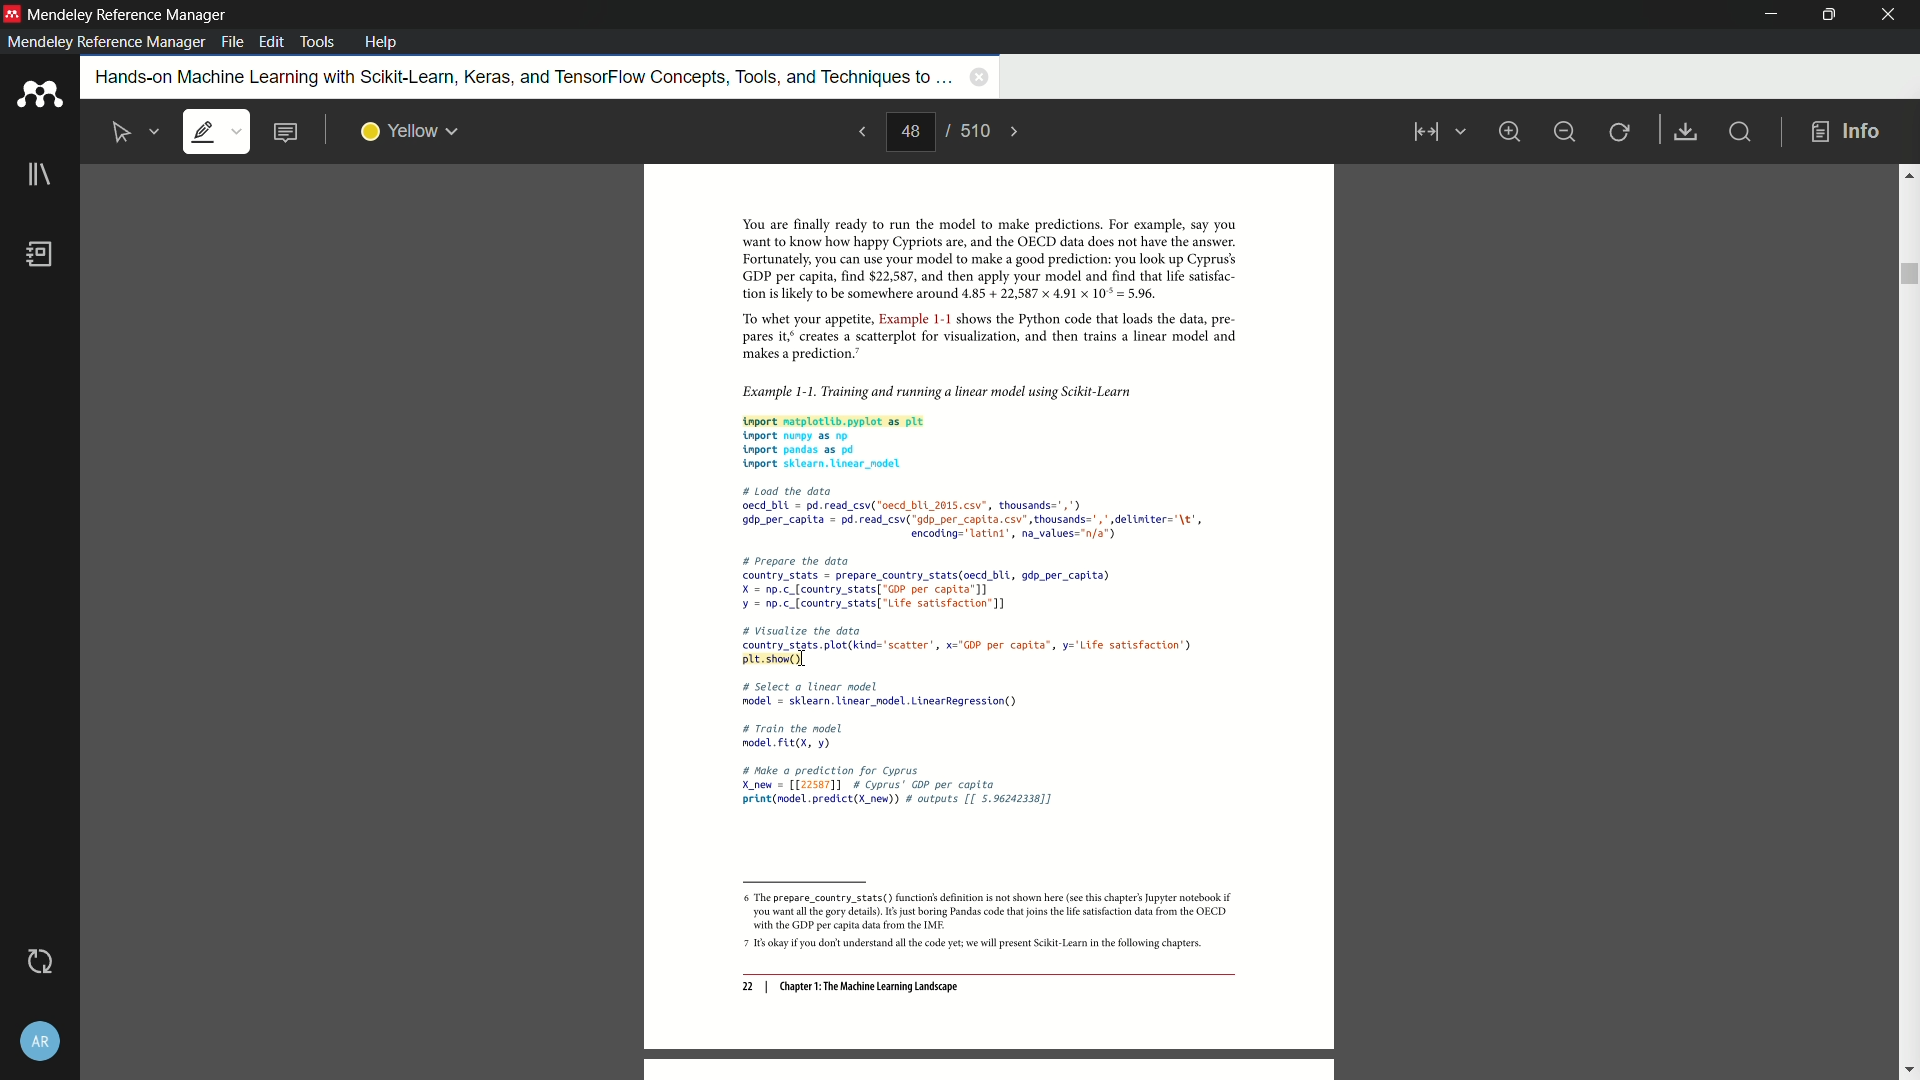 The width and height of the screenshot is (1920, 1080). I want to click on previous page, so click(860, 131).